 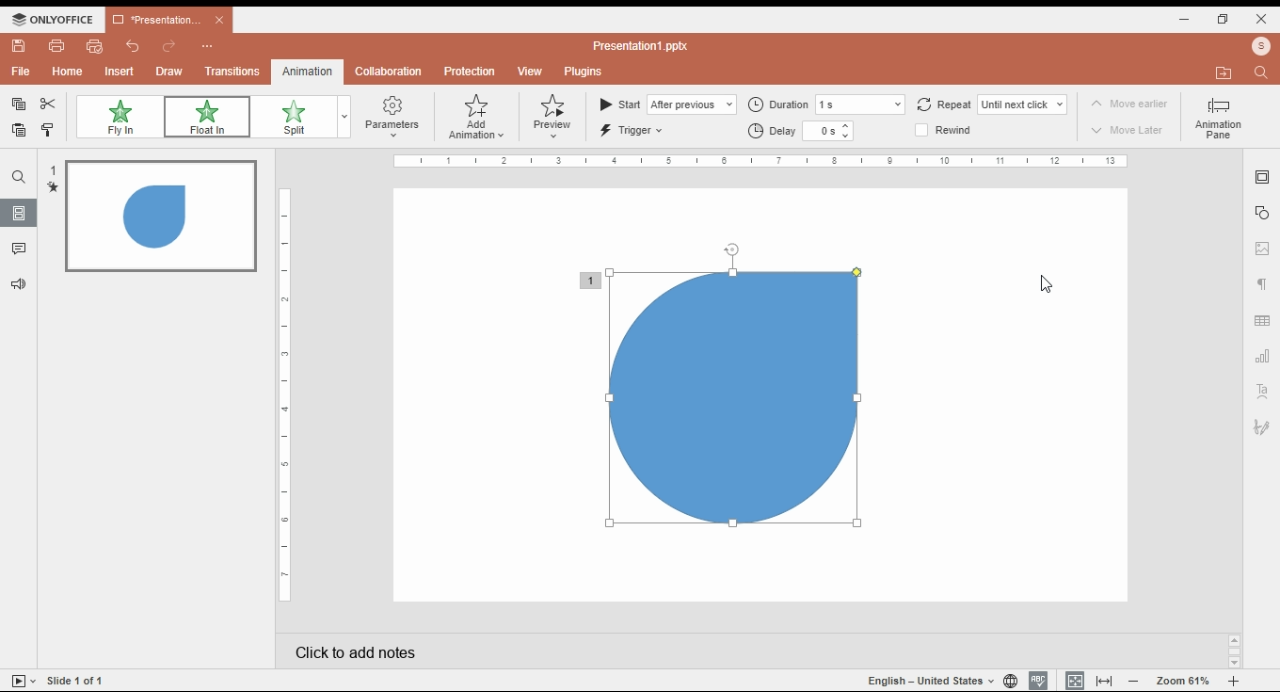 I want to click on file, so click(x=20, y=72).